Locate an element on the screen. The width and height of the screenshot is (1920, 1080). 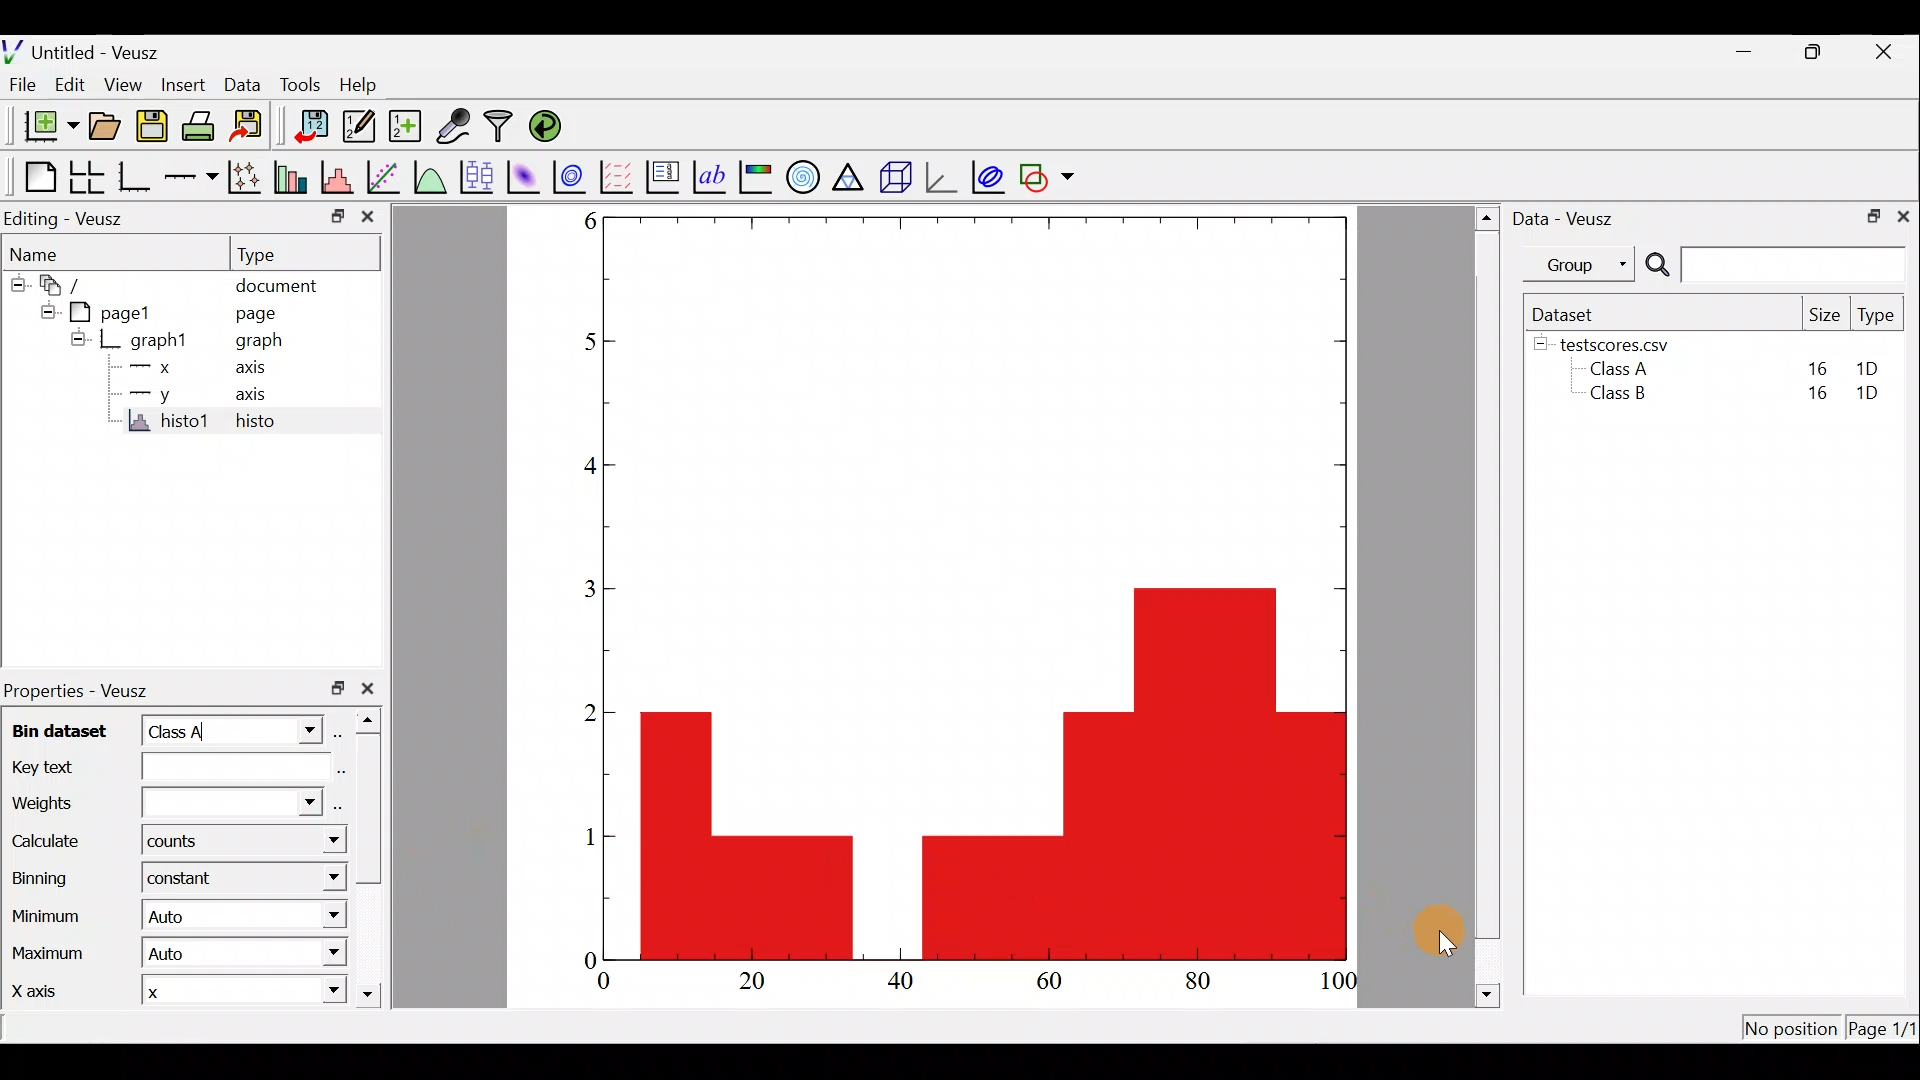
Plot a function is located at coordinates (430, 175).